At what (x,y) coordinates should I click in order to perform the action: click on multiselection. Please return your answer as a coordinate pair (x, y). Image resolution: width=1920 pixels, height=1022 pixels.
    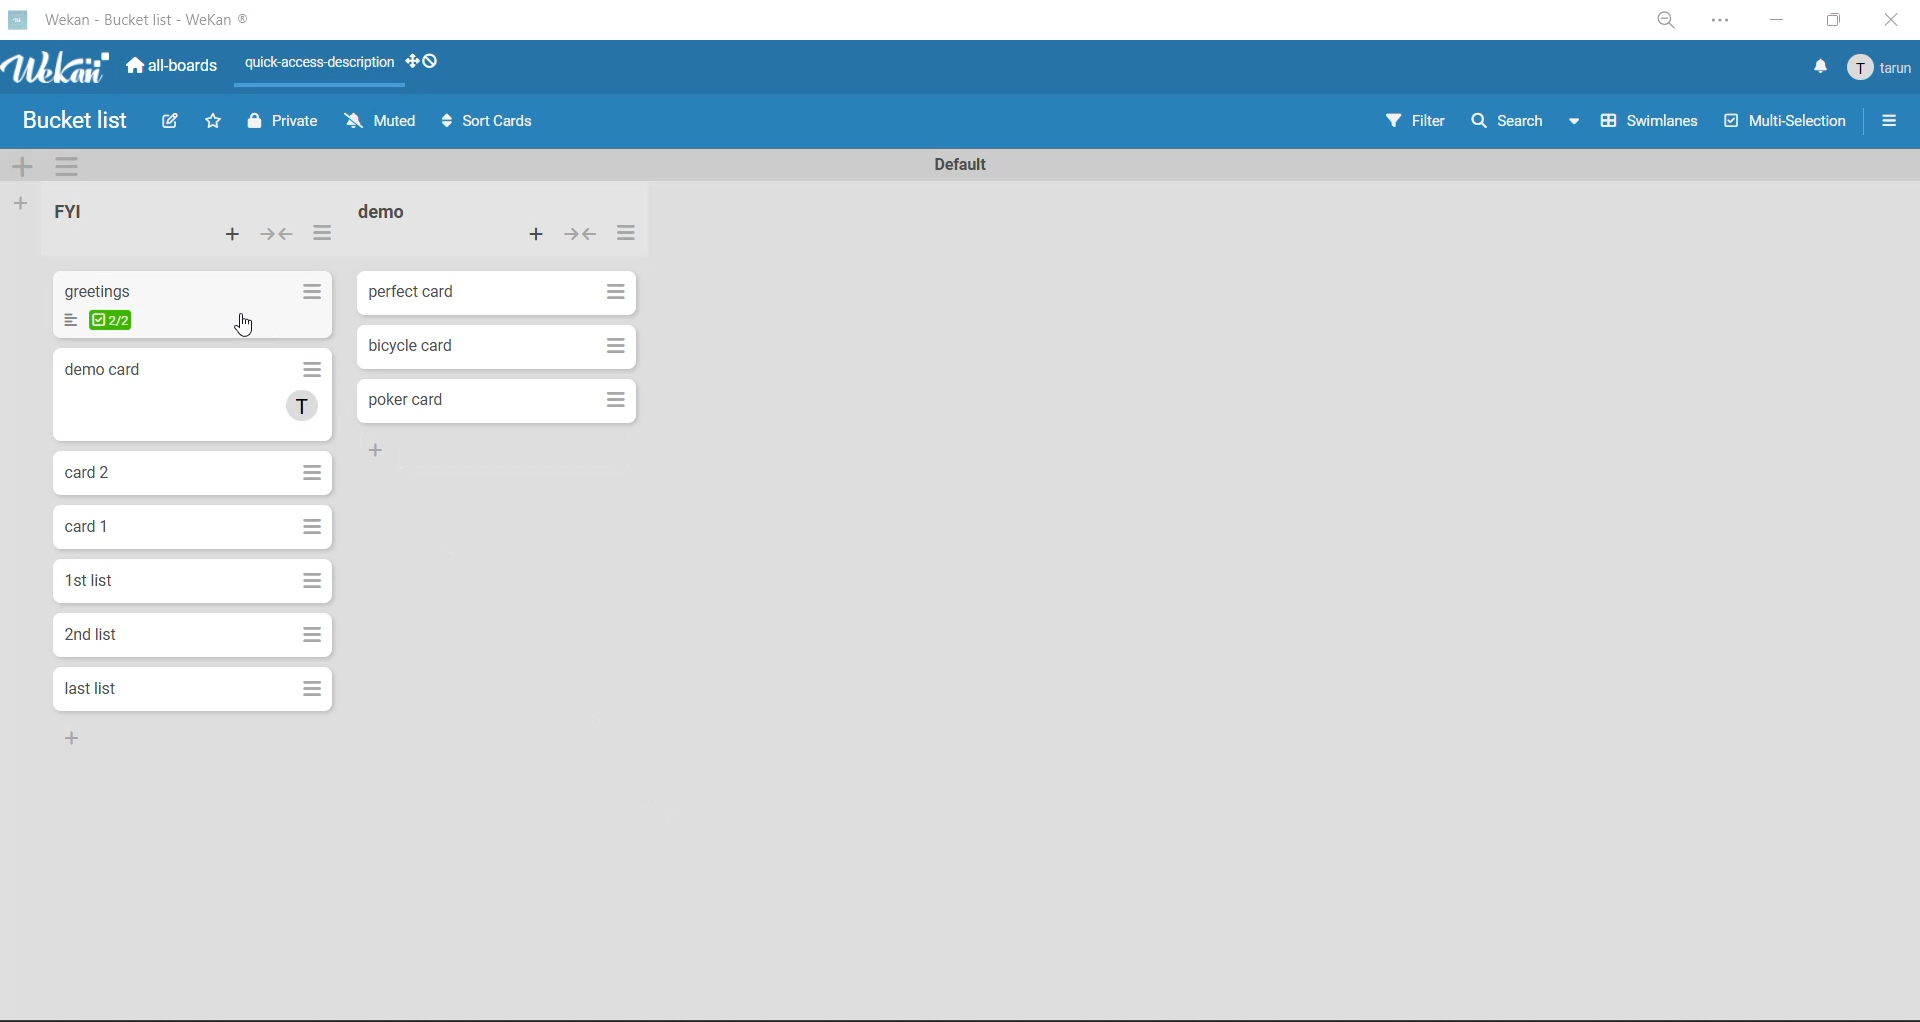
    Looking at the image, I should click on (1786, 123).